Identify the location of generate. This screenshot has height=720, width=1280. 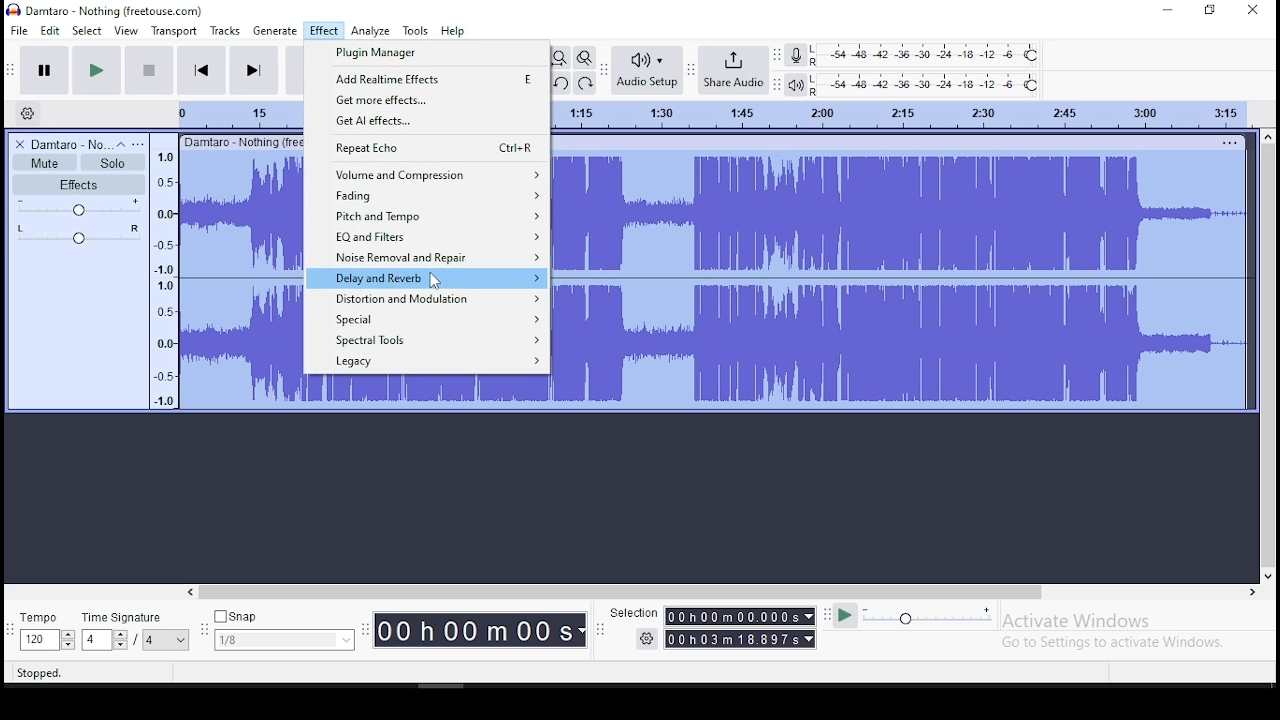
(275, 32).